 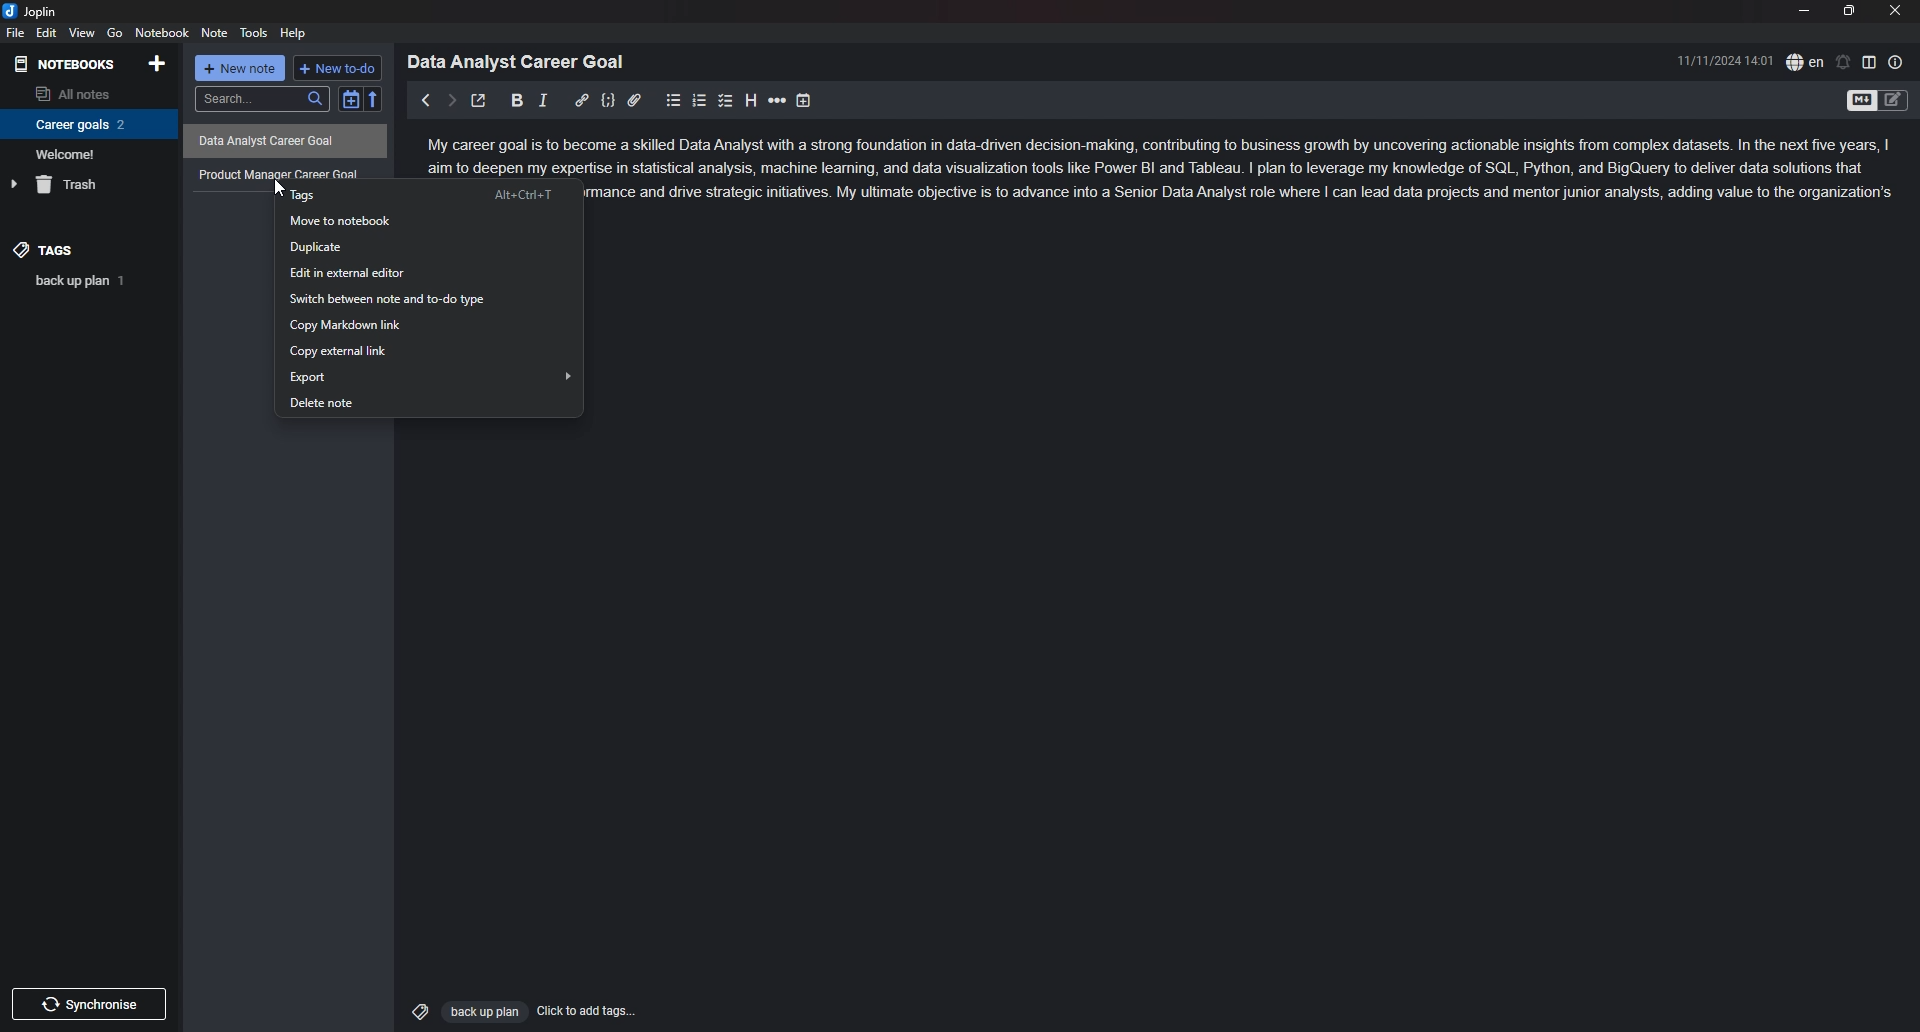 I want to click on reverse sort order, so click(x=374, y=98).